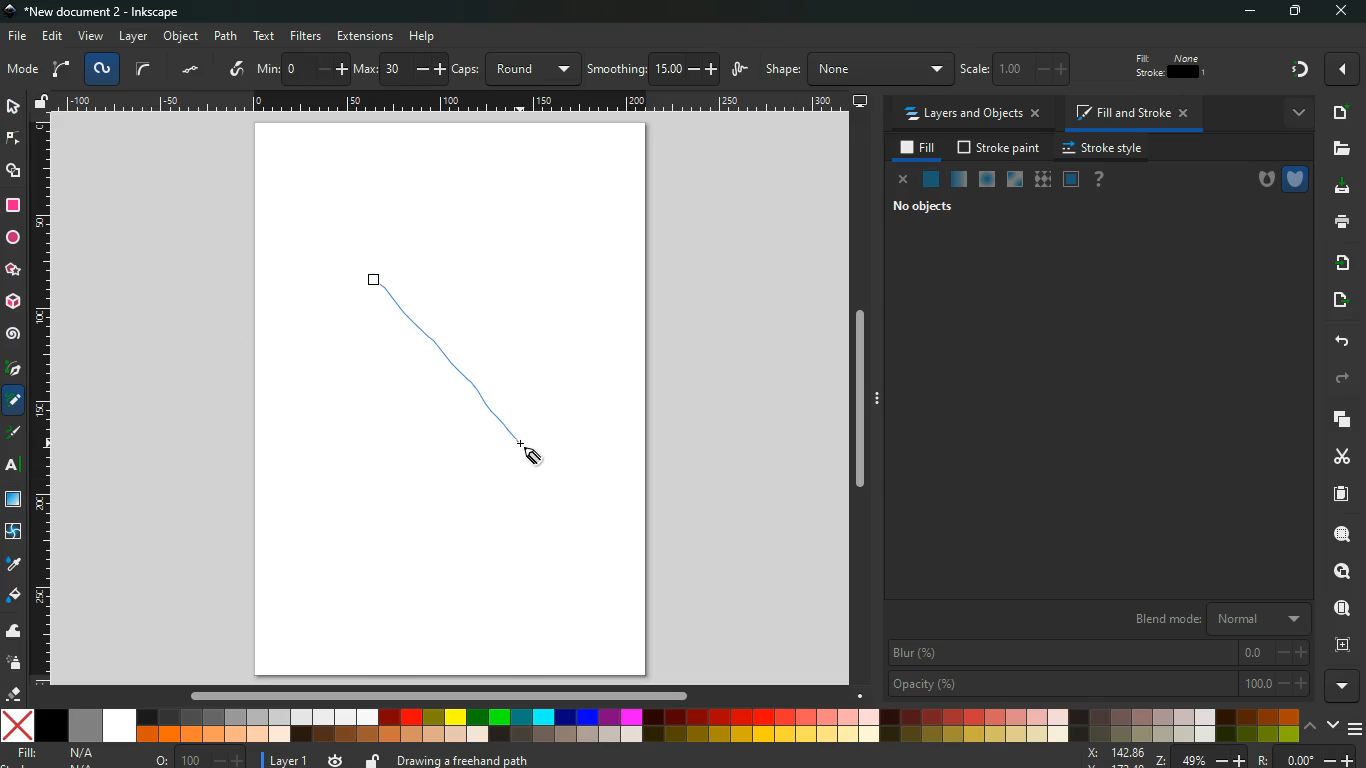 The image size is (1366, 768). What do you see at coordinates (435, 696) in the screenshot?
I see `` at bounding box center [435, 696].